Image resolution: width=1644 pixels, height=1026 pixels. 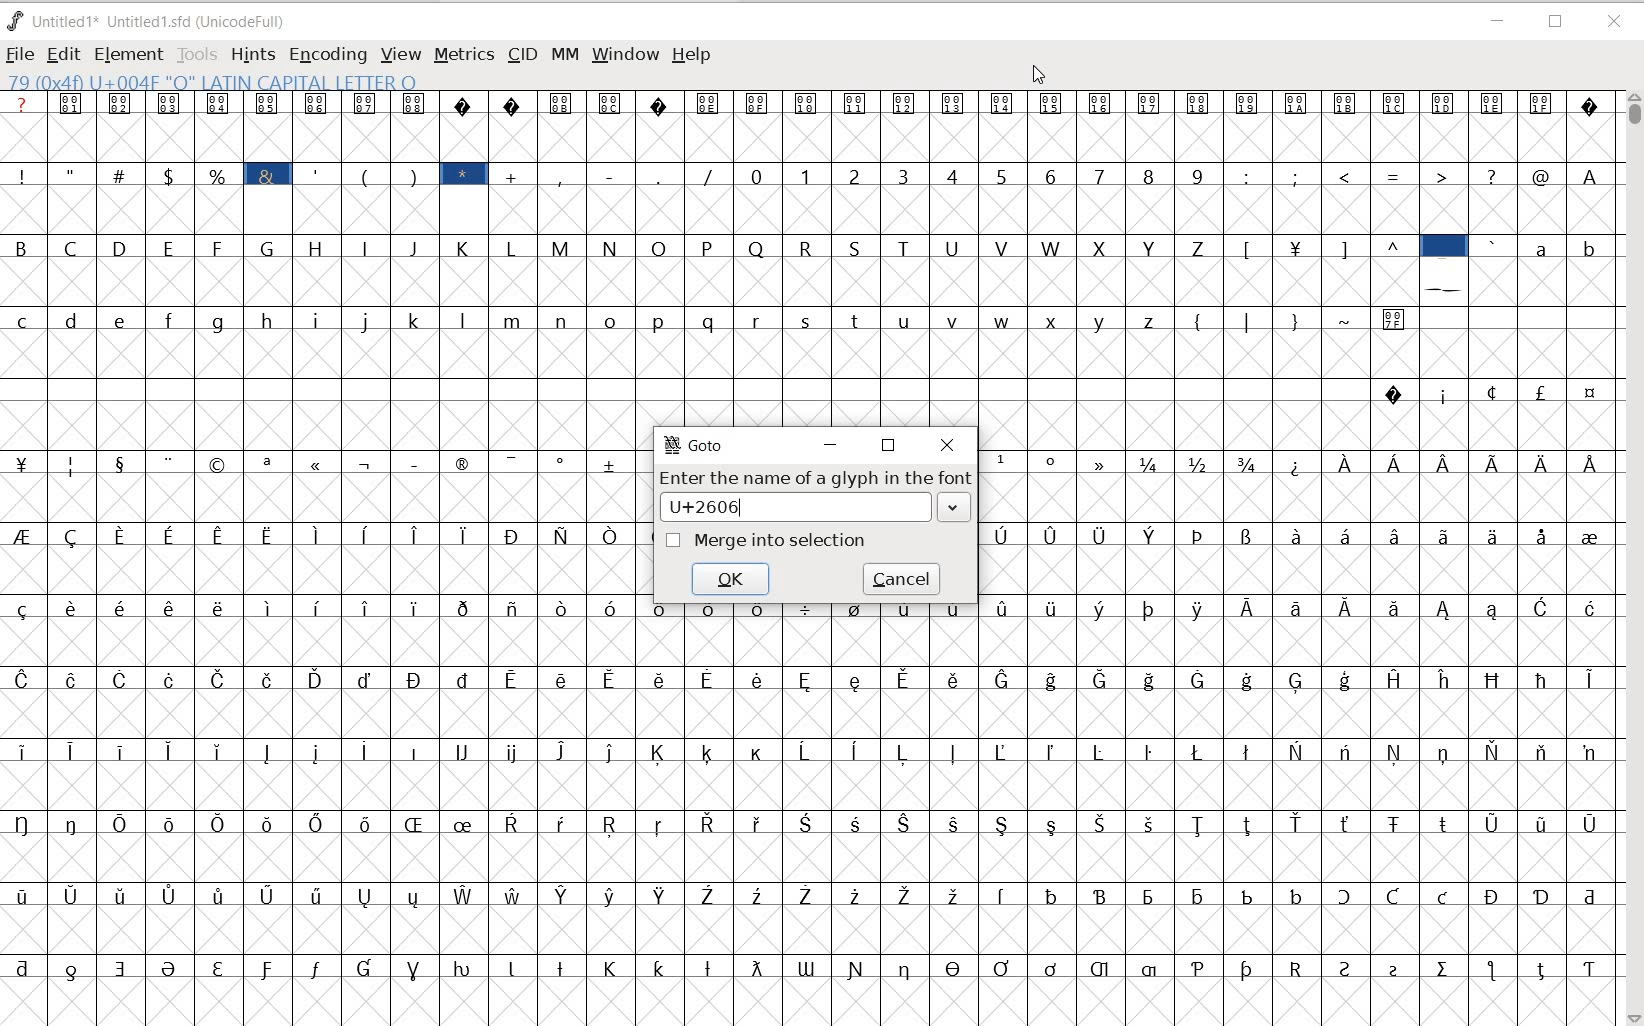 What do you see at coordinates (1497, 21) in the screenshot?
I see `MINIMIZE` at bounding box center [1497, 21].